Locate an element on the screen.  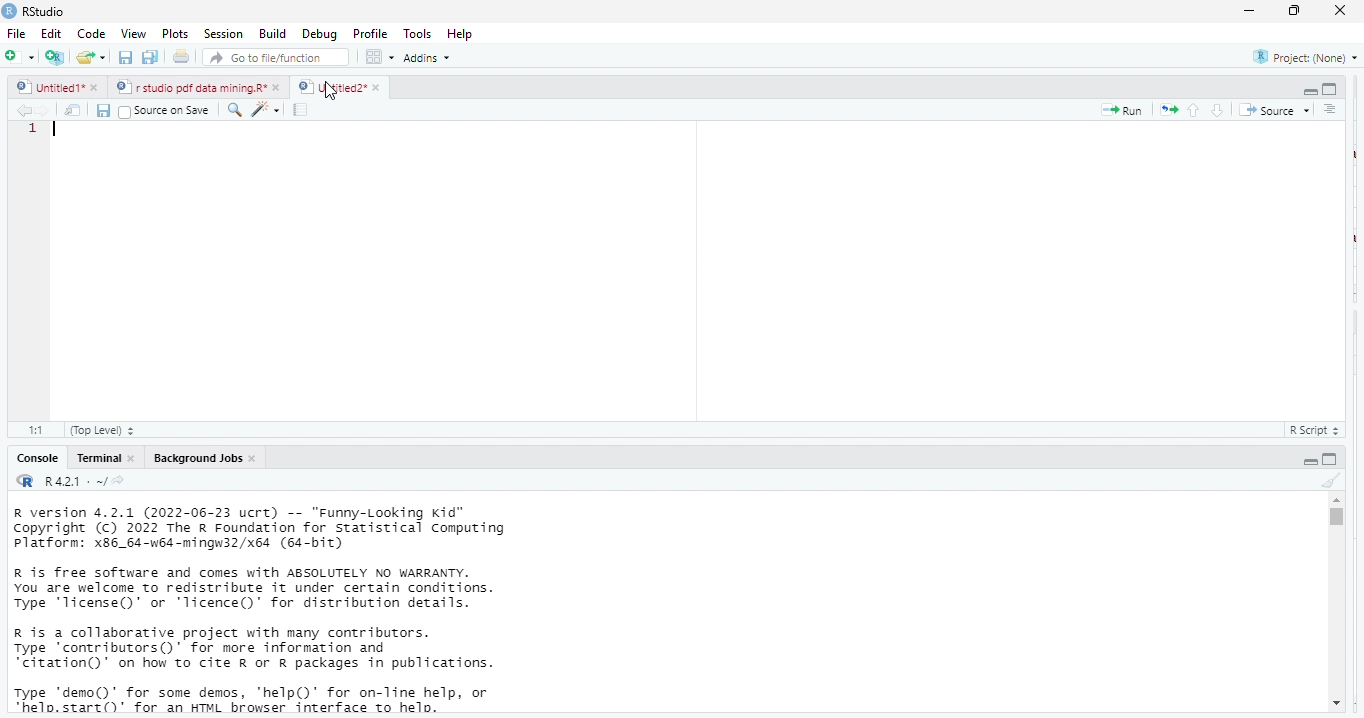
find /replace is located at coordinates (234, 109).